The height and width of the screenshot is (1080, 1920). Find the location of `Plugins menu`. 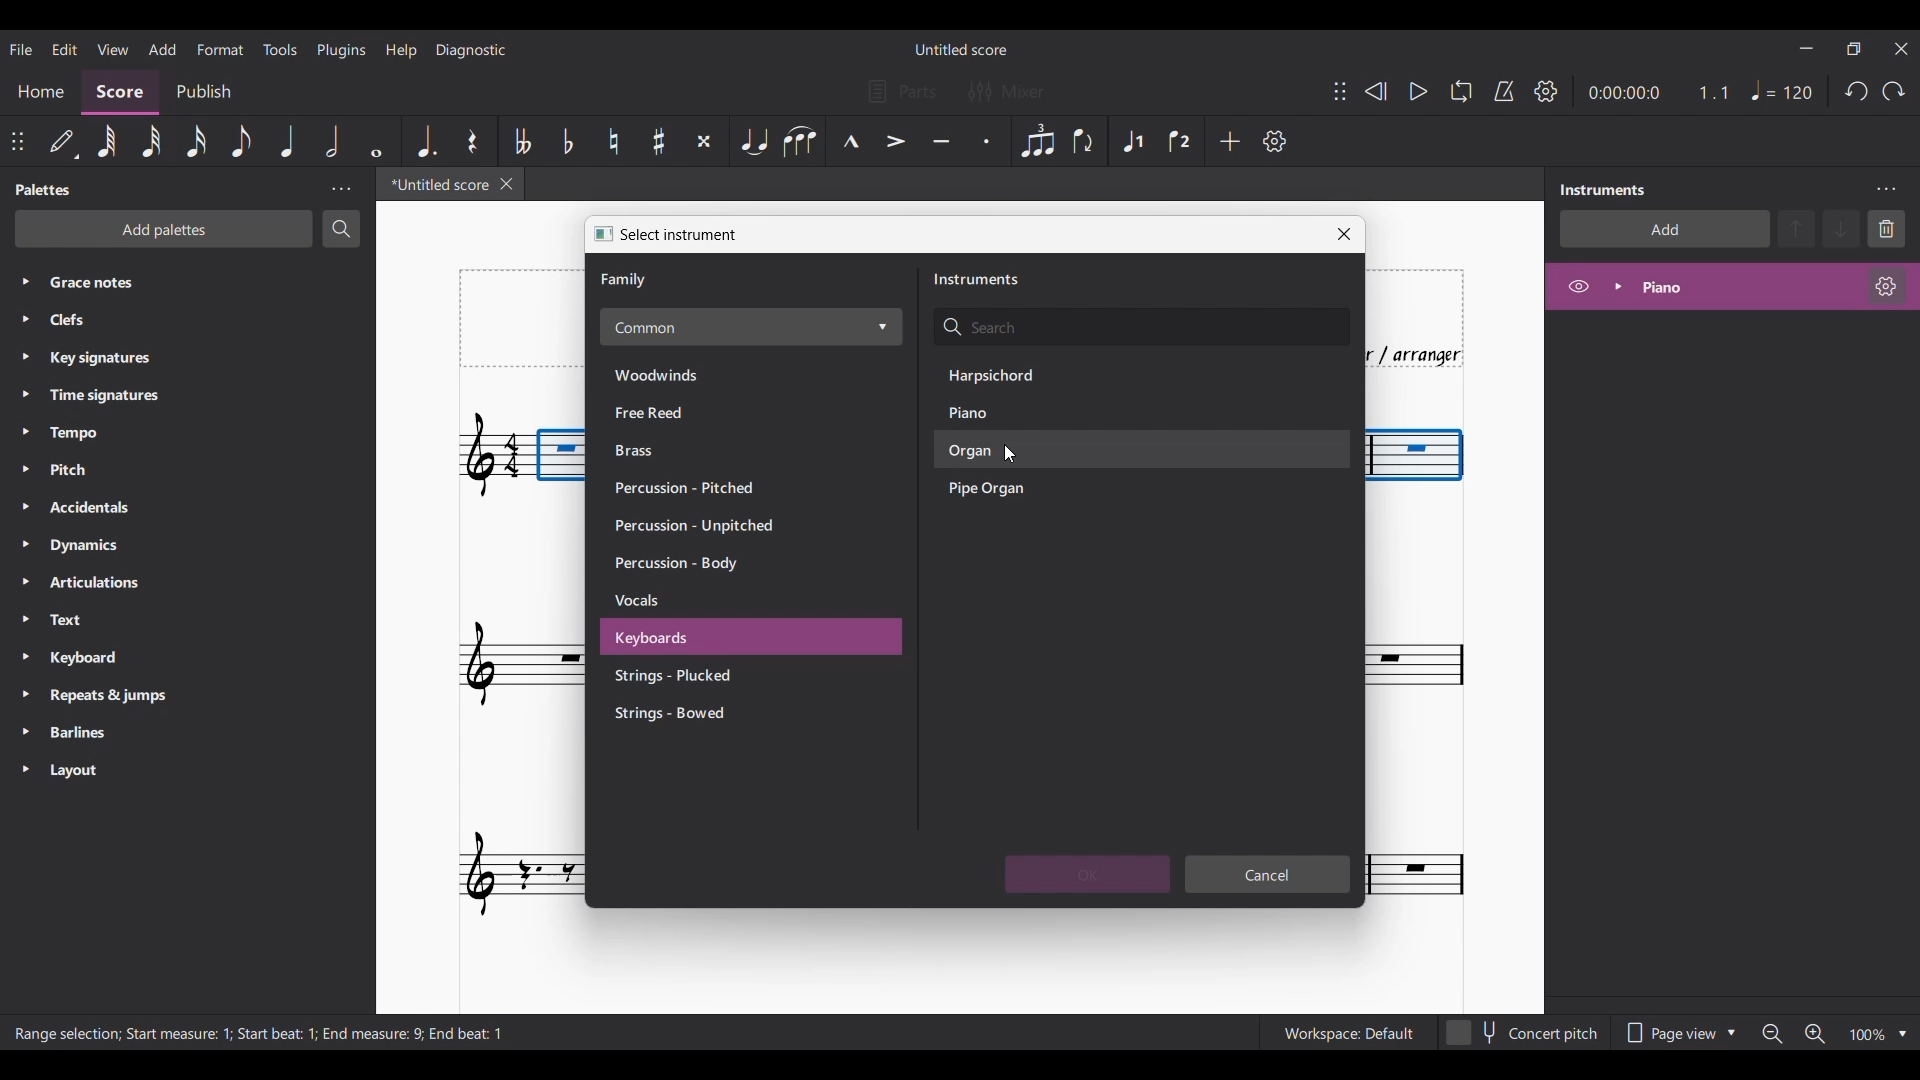

Plugins menu is located at coordinates (343, 49).